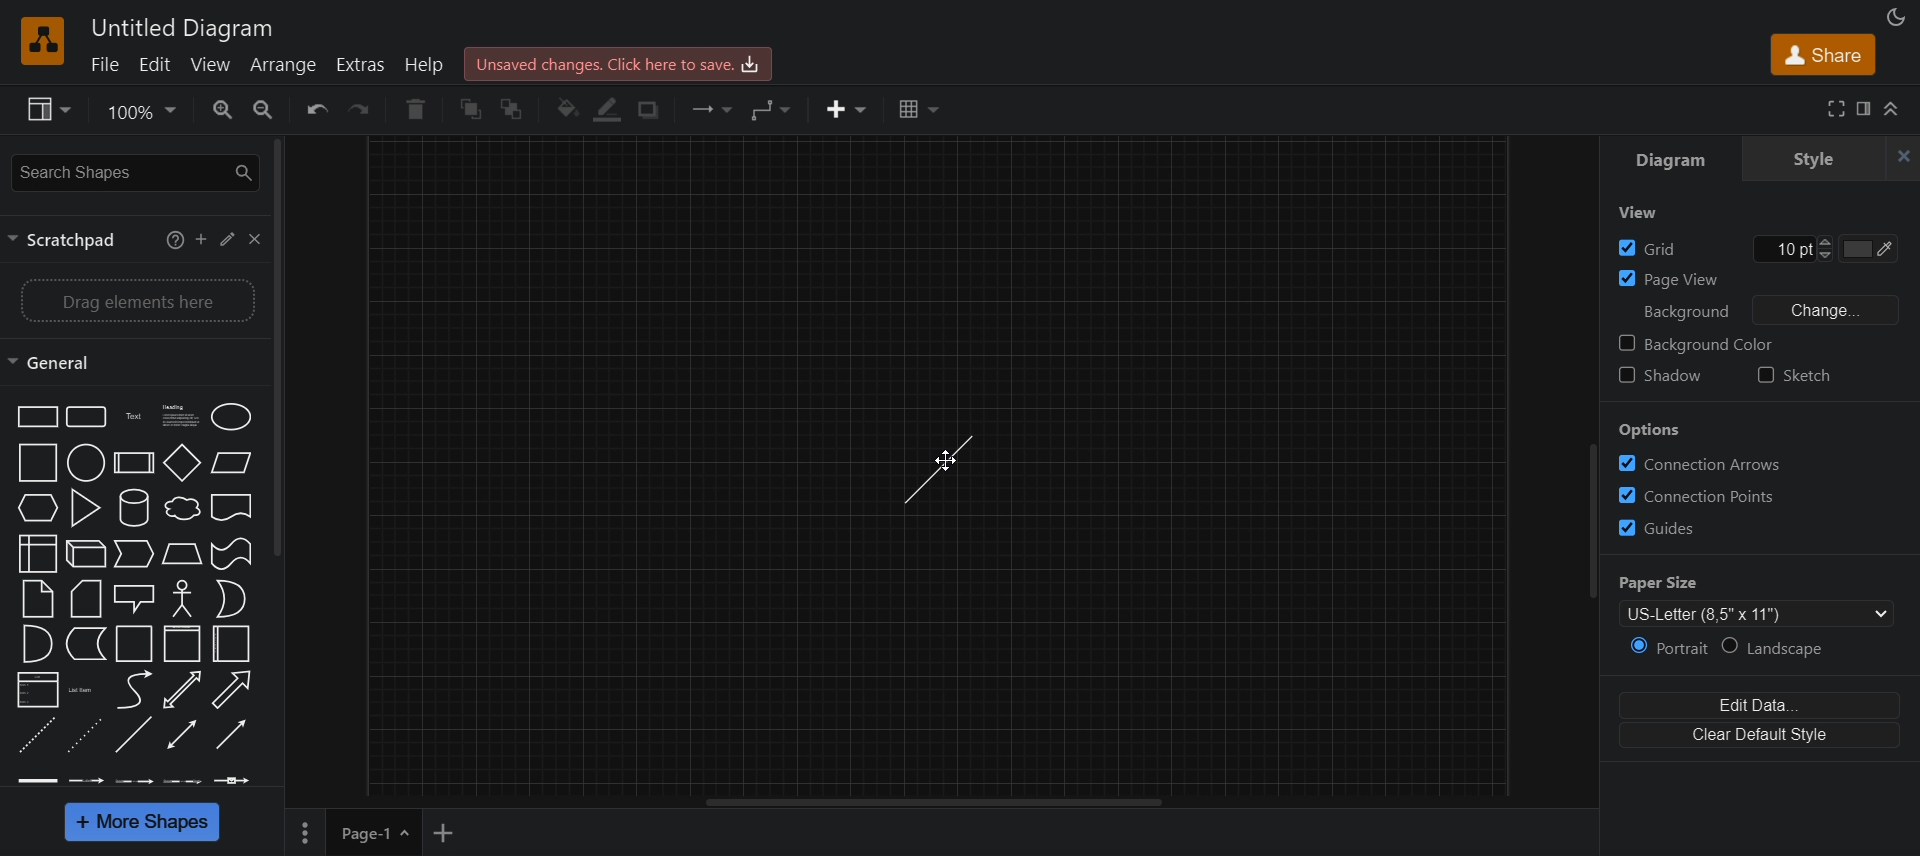 This screenshot has width=1920, height=856. Describe the element at coordinates (180, 508) in the screenshot. I see `Cloud` at that location.